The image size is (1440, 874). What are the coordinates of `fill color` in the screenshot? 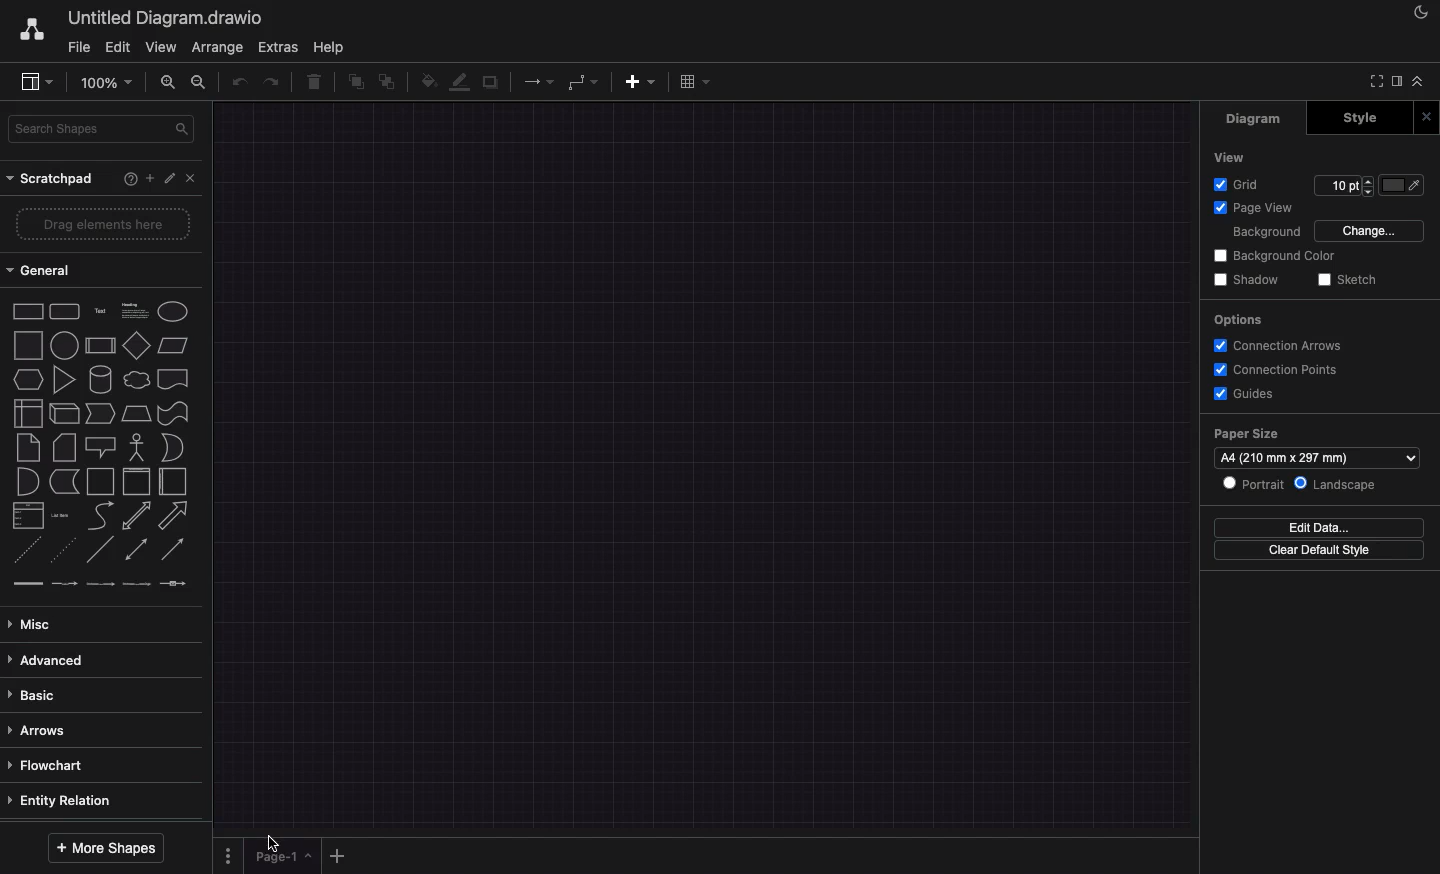 It's located at (1401, 185).